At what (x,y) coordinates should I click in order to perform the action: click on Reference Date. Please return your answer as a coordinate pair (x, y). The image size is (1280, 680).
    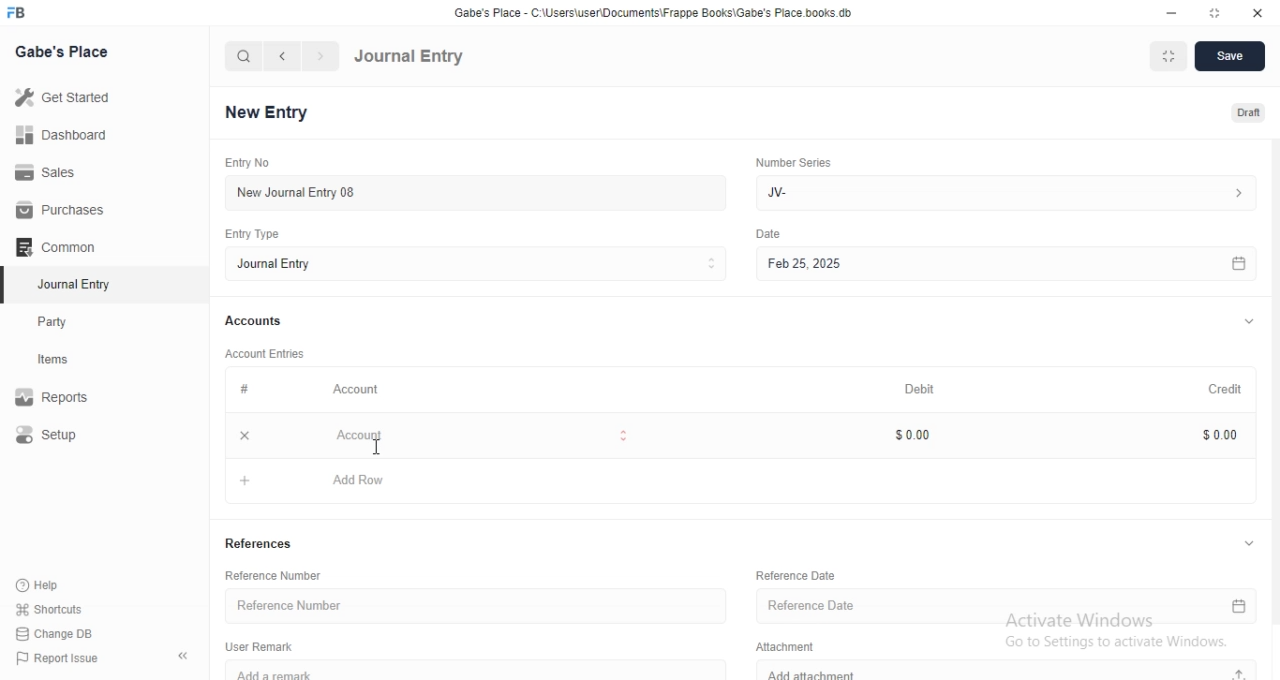
    Looking at the image, I should click on (1007, 608).